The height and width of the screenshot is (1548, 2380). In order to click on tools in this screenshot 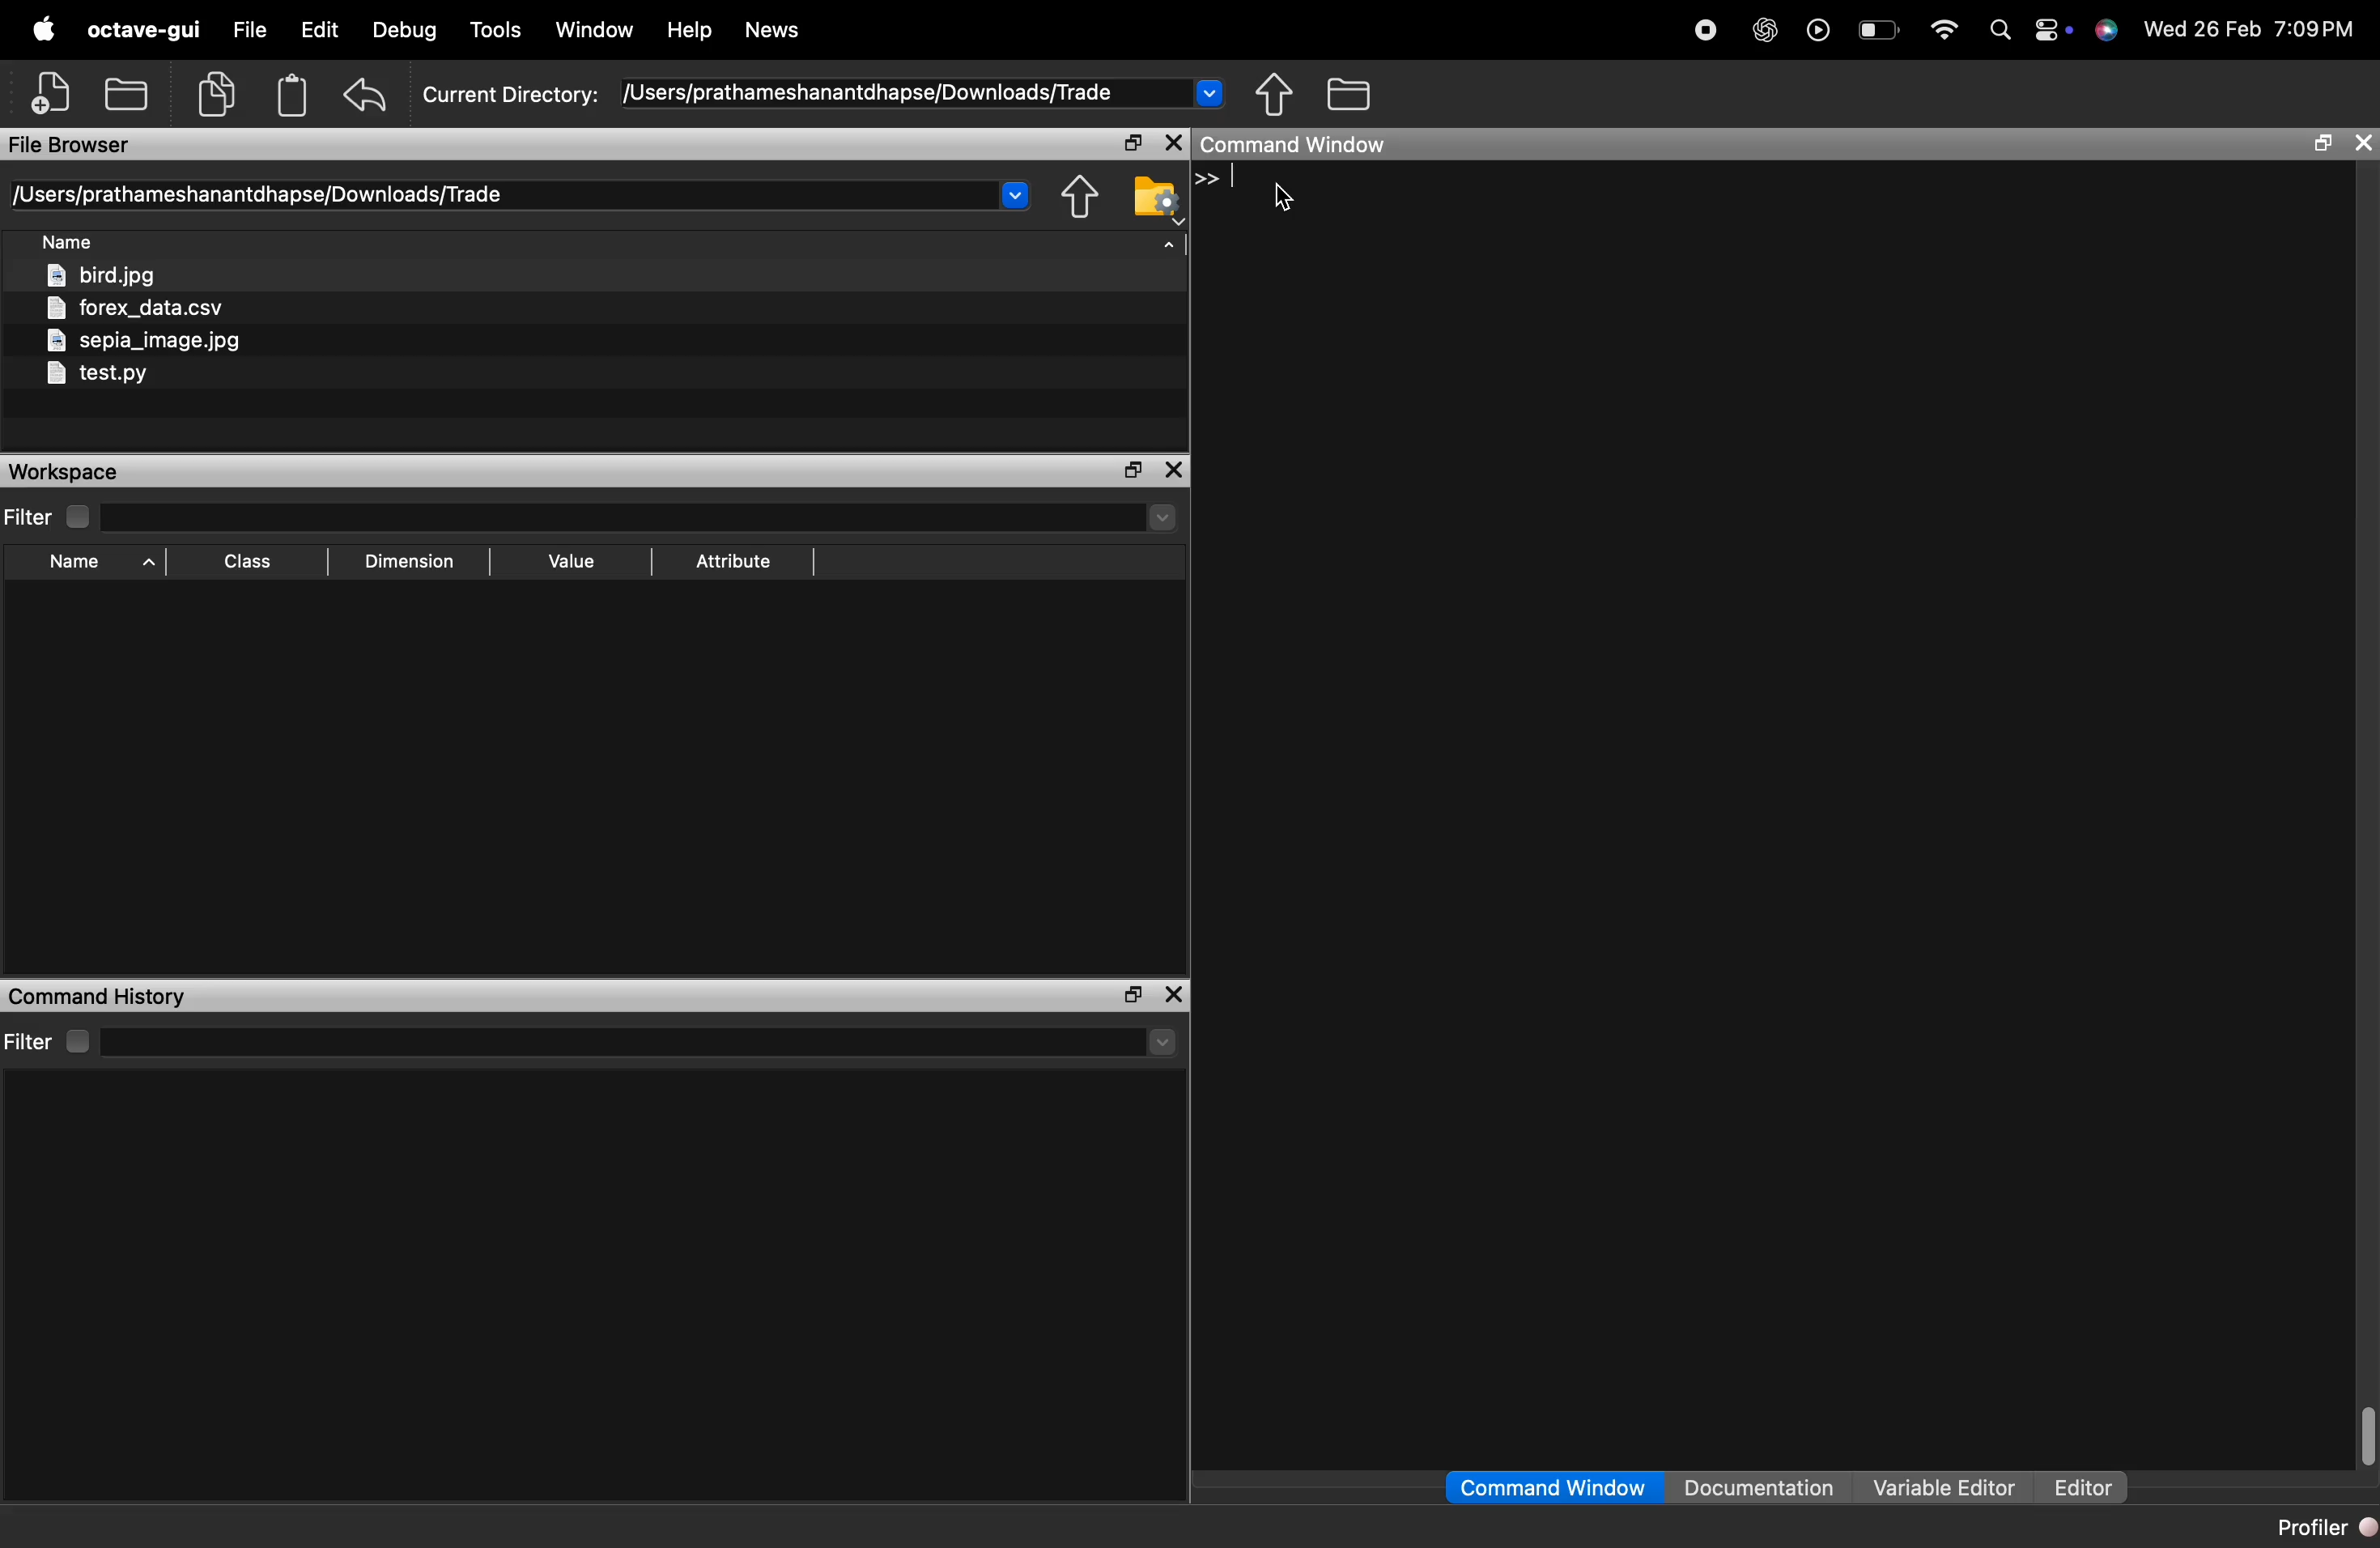, I will do `click(498, 30)`.